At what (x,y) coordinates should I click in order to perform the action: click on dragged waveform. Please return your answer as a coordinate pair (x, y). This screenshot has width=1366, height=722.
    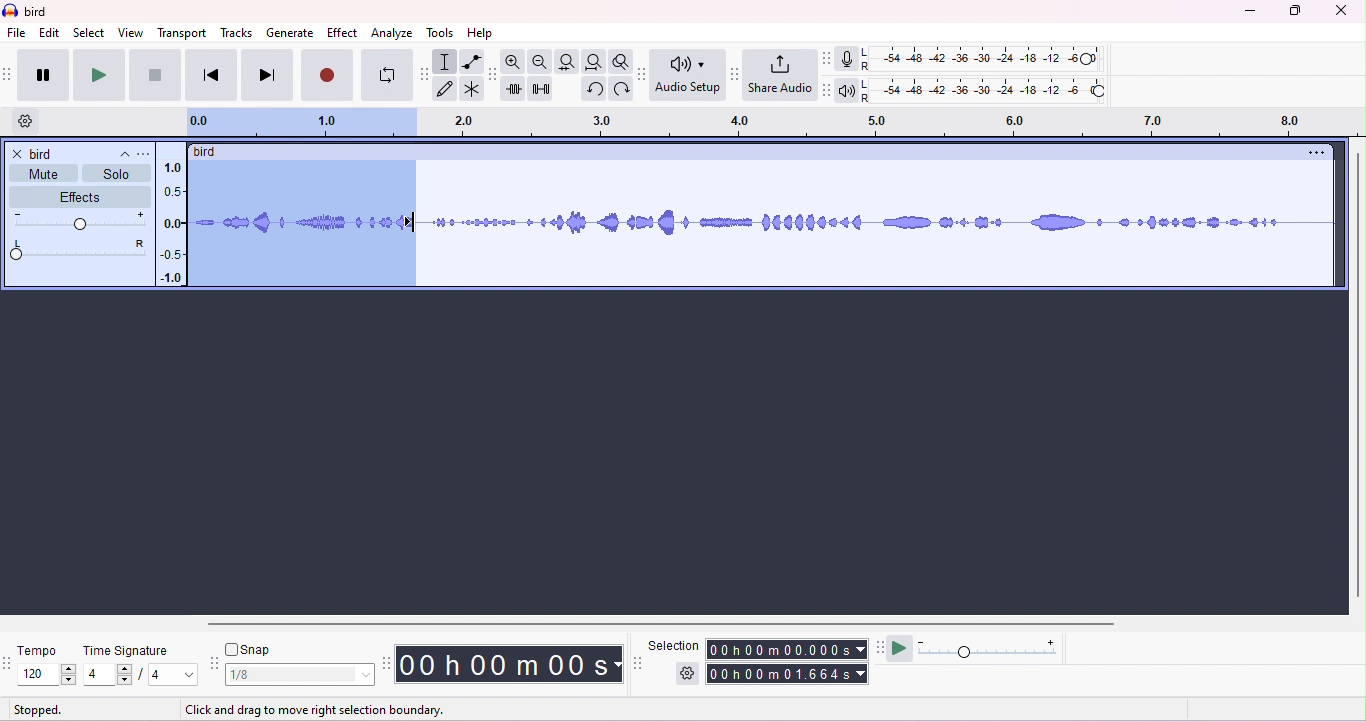
    Looking at the image, I should click on (301, 222).